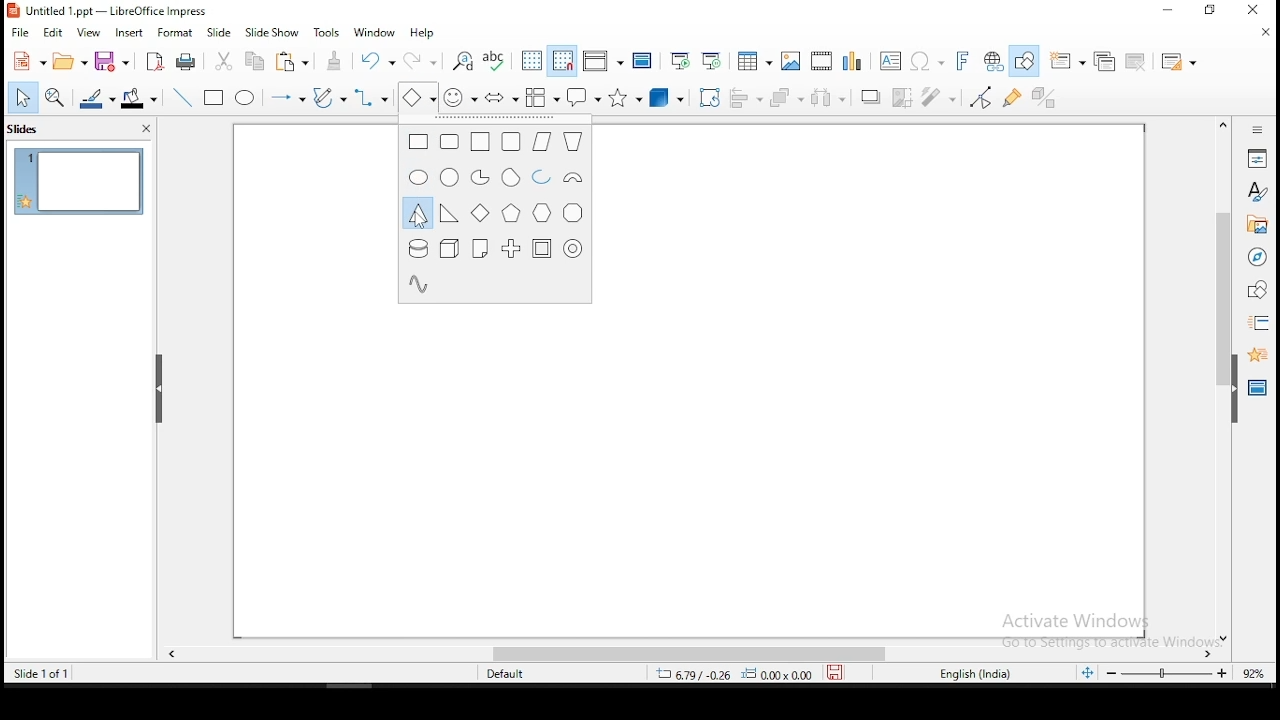 This screenshot has height=720, width=1280. What do you see at coordinates (1047, 98) in the screenshot?
I see `toggle extrusiuon` at bounding box center [1047, 98].